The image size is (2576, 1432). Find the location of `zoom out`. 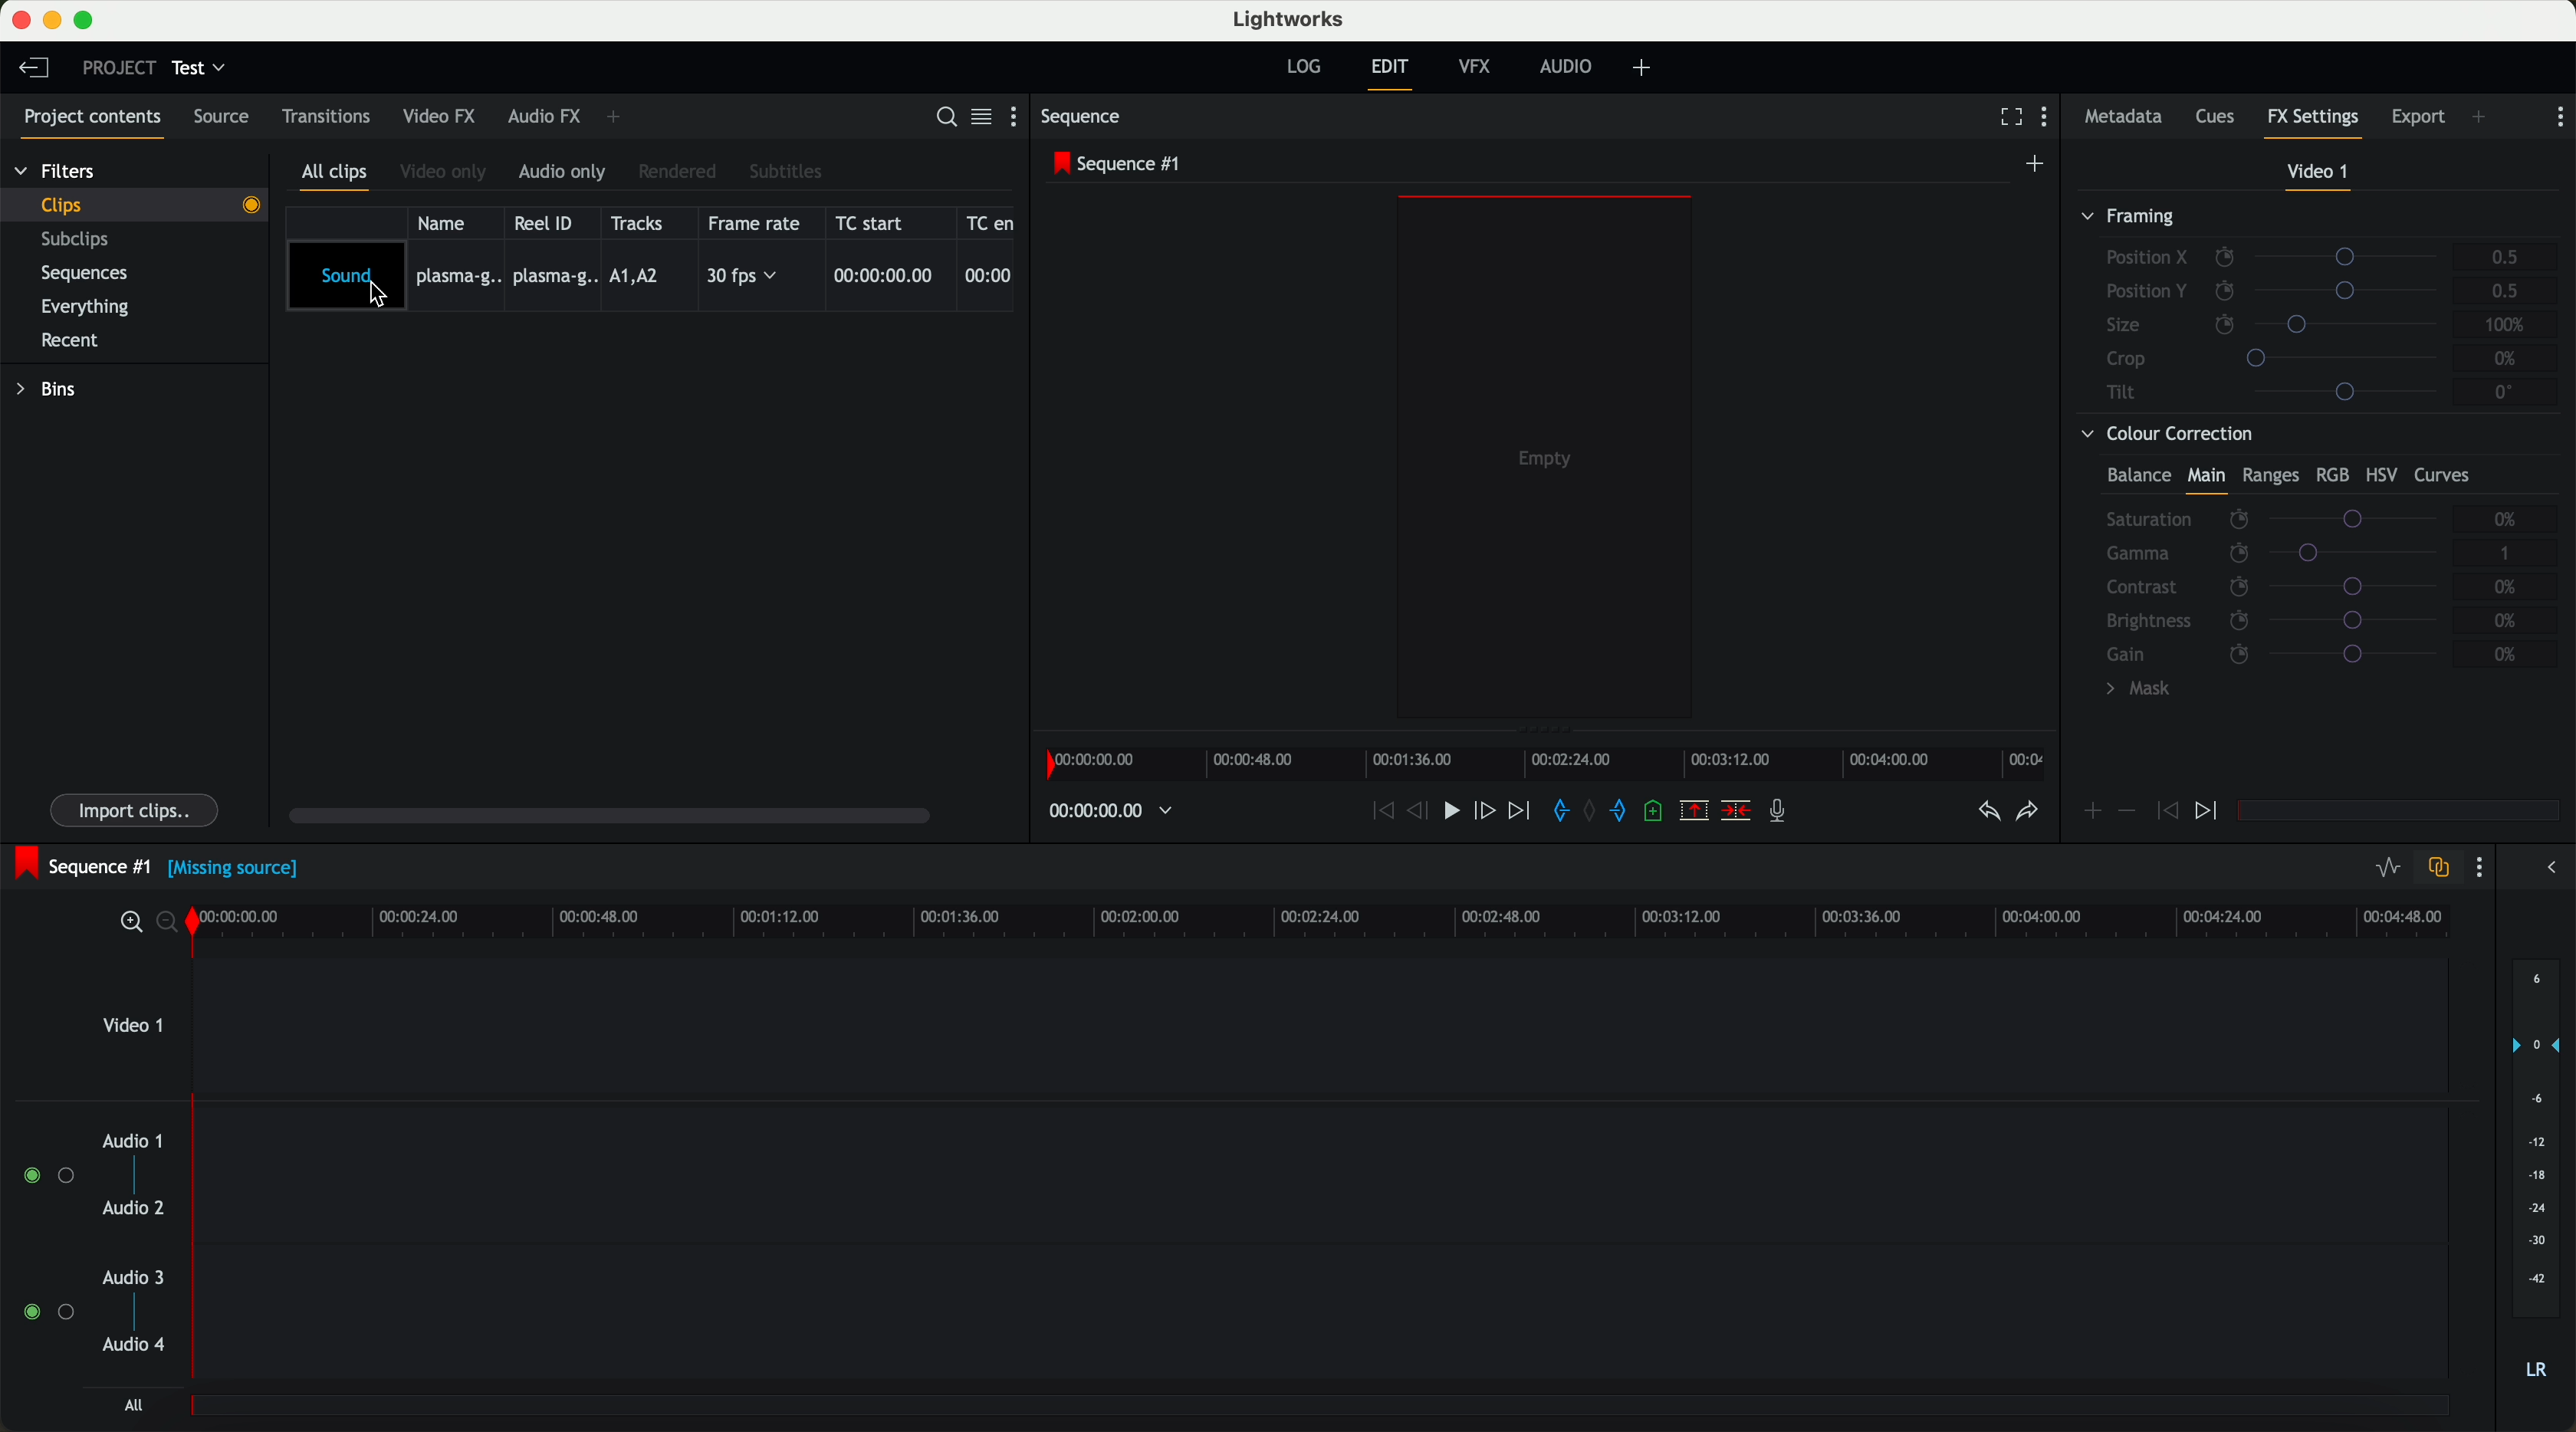

zoom out is located at coordinates (172, 926).